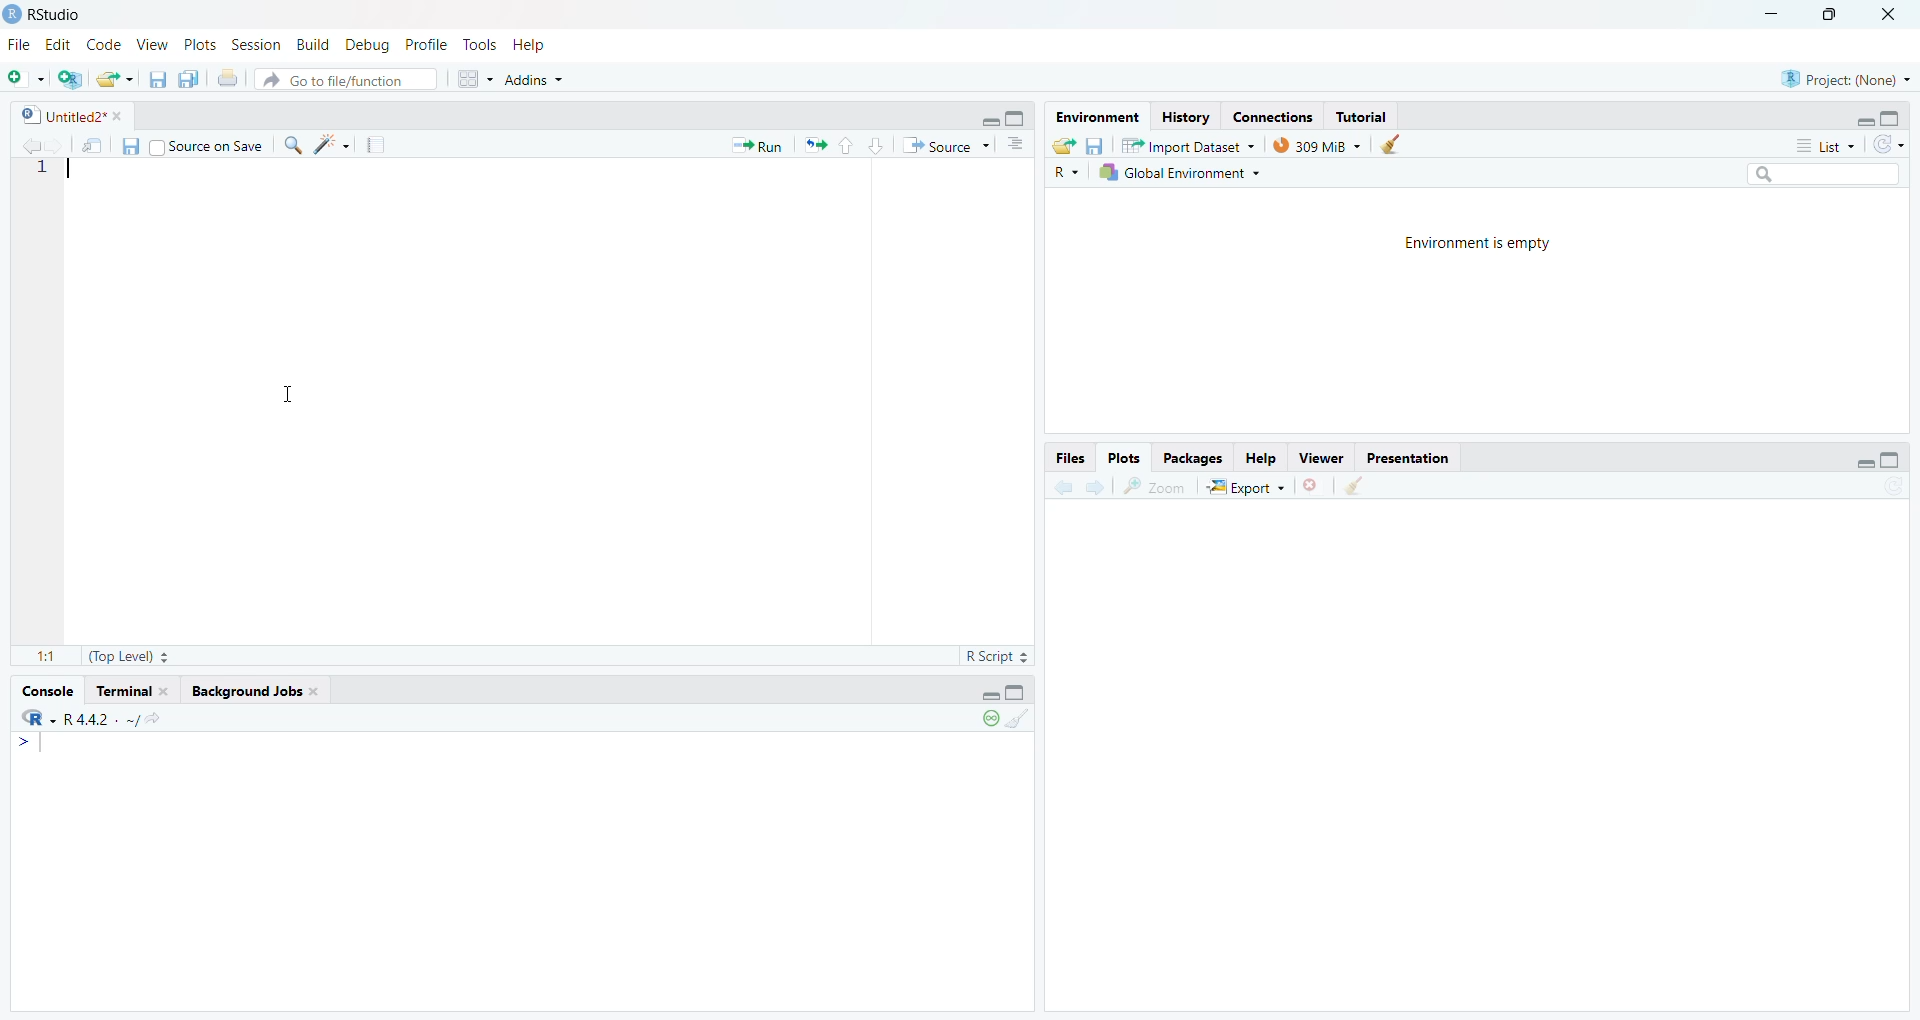 The image size is (1920, 1020). Describe the element at coordinates (59, 47) in the screenshot. I see `Edit` at that location.